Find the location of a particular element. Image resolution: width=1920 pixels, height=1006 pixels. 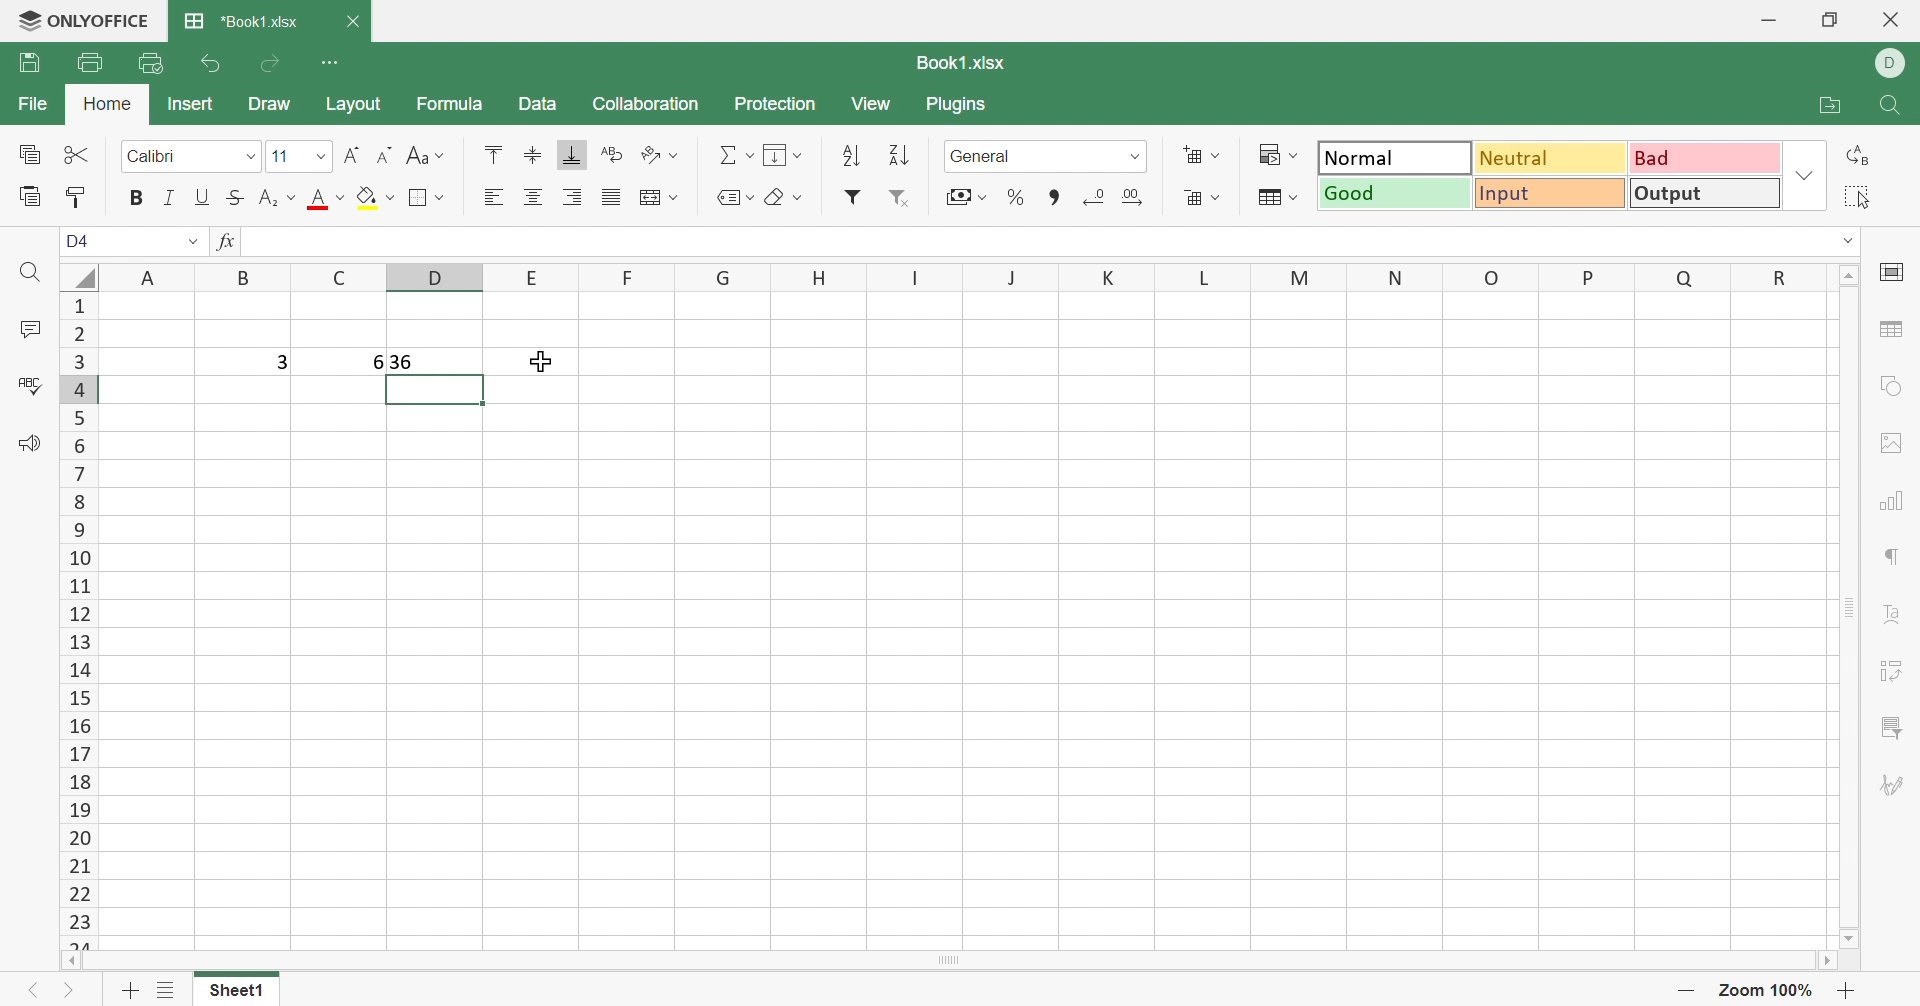

Find is located at coordinates (34, 276).